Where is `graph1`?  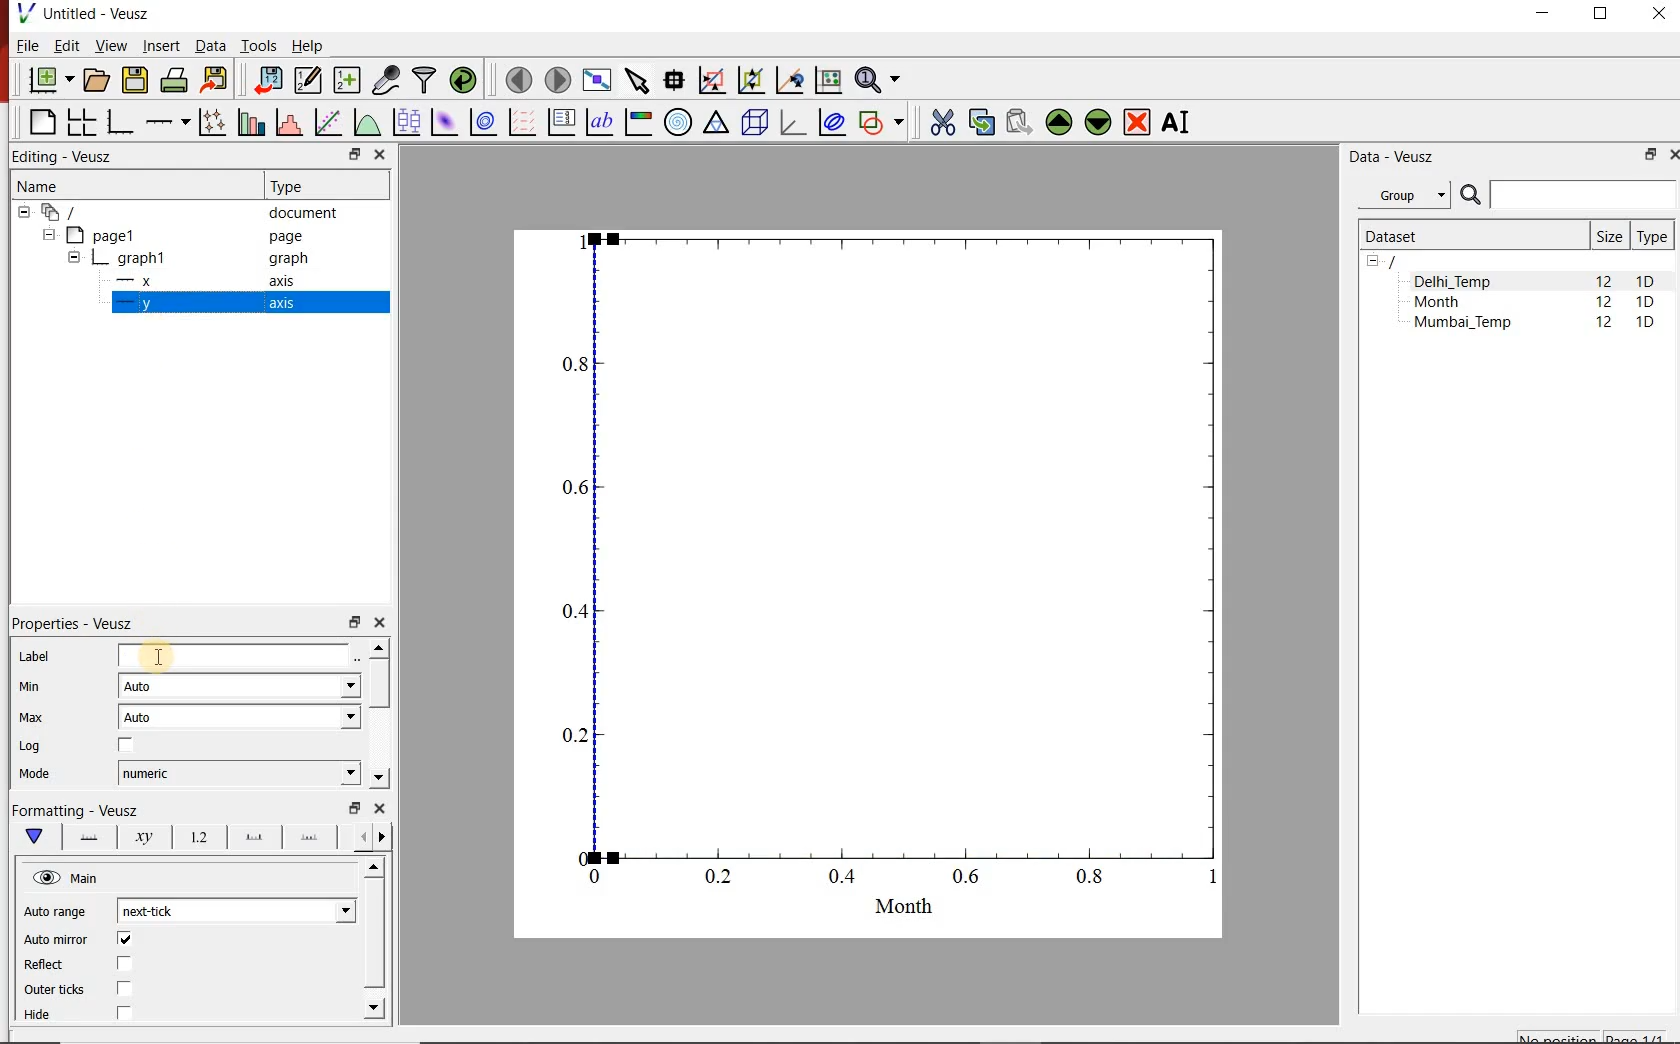
graph1 is located at coordinates (190, 258).